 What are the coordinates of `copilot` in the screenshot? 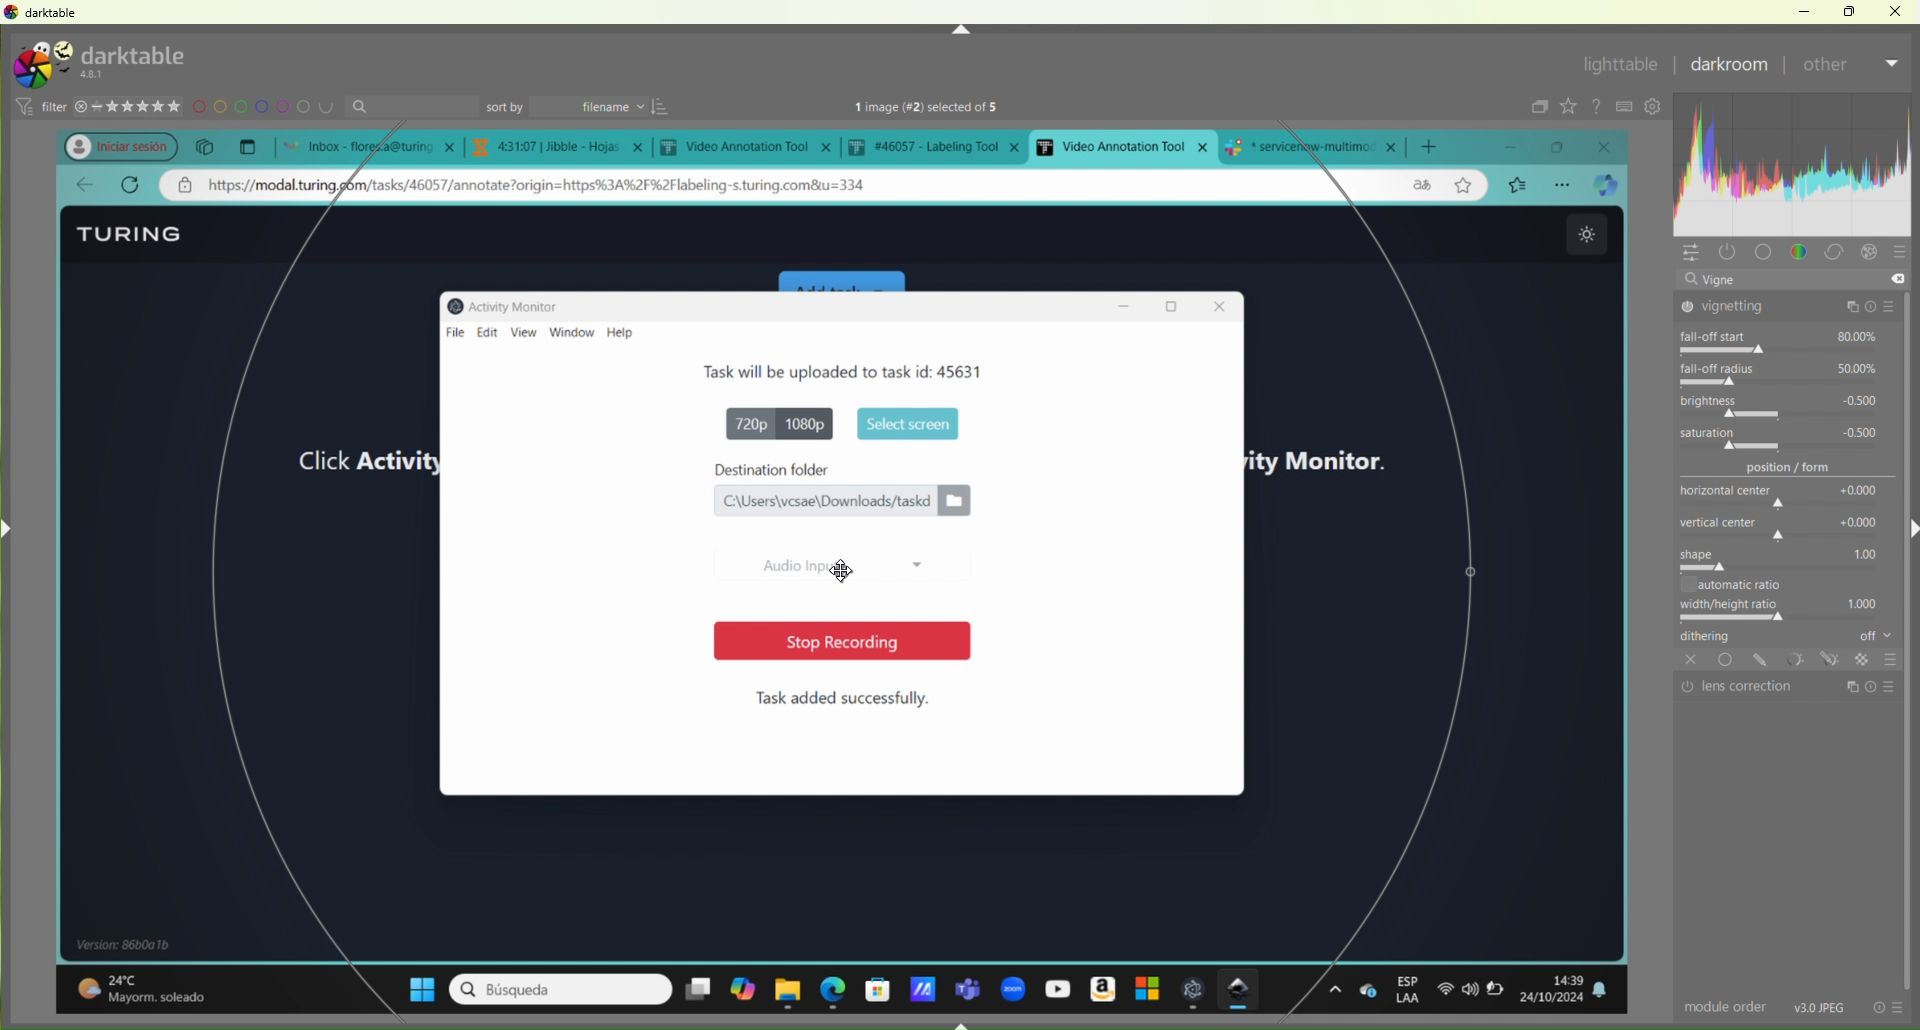 It's located at (742, 992).